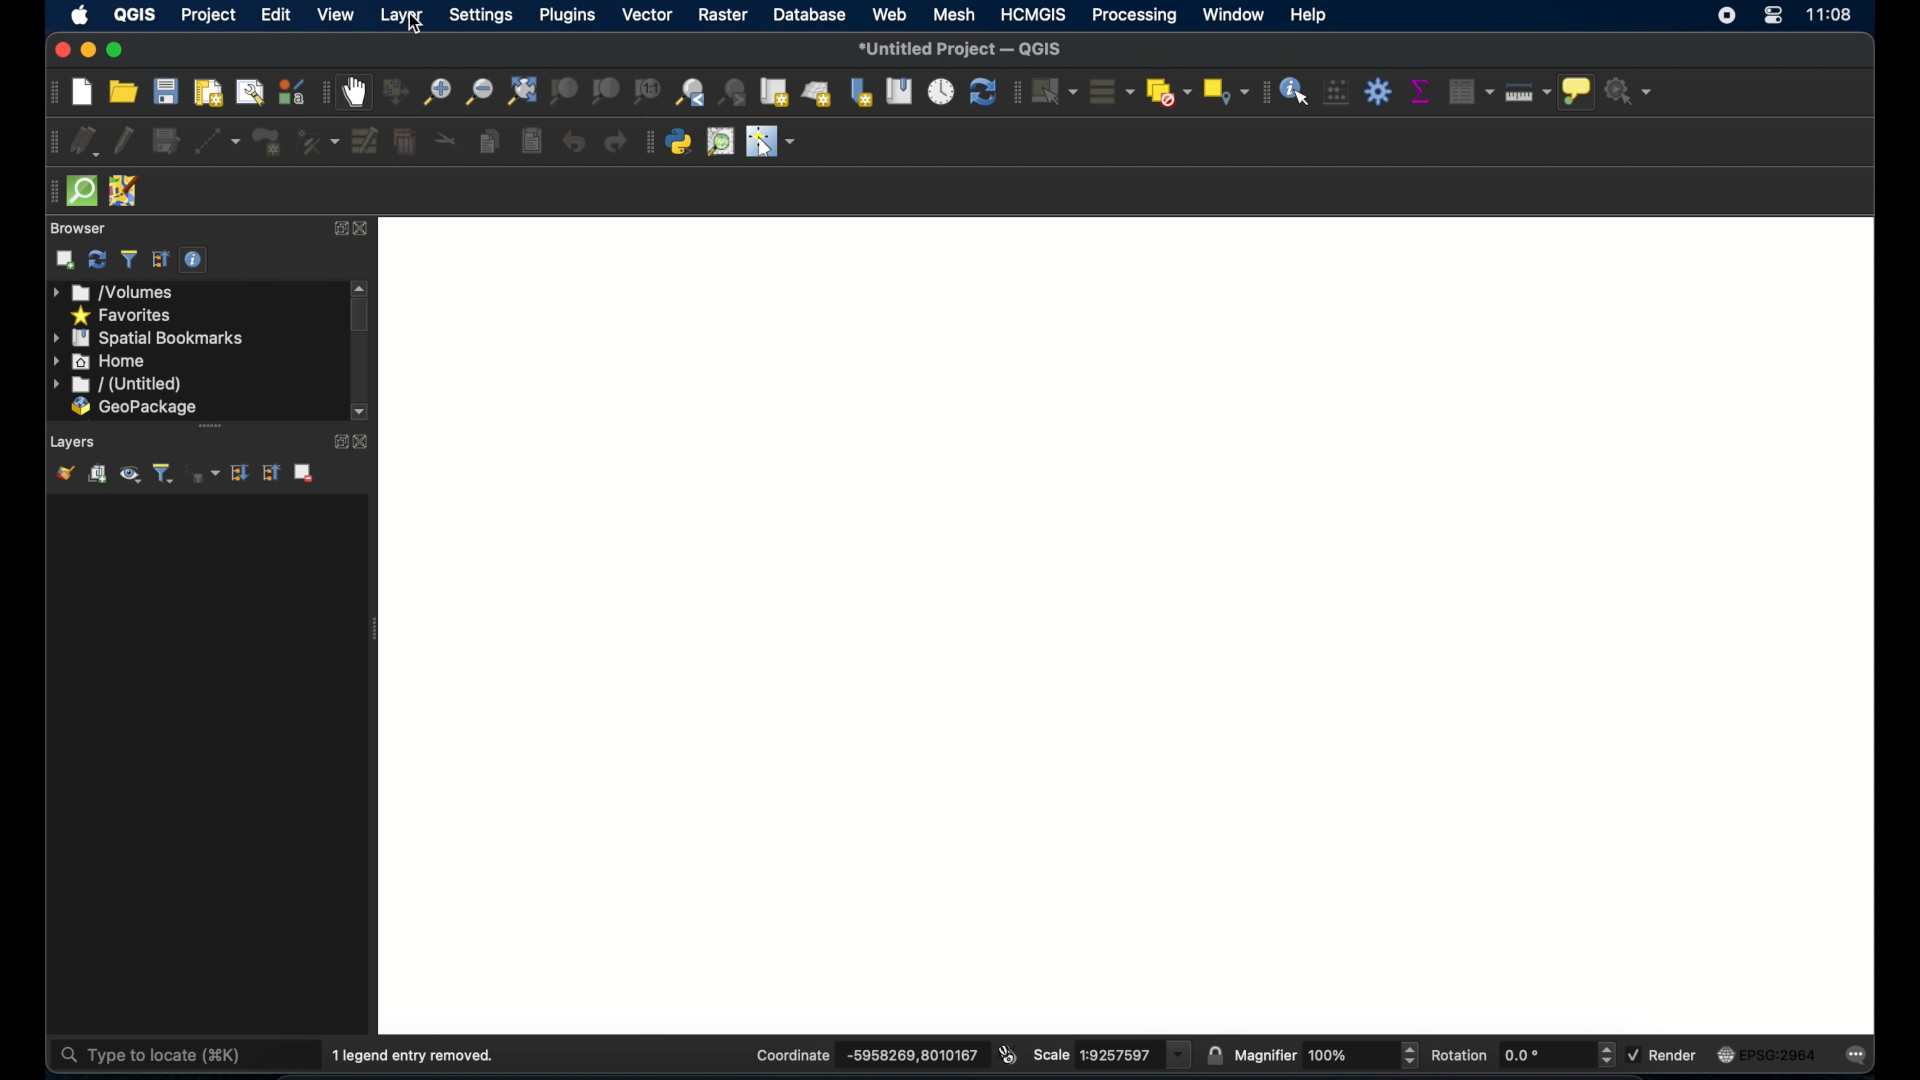 Image resolution: width=1920 pixels, height=1080 pixels. What do you see at coordinates (723, 141) in the screenshot?
I see `osm place search` at bounding box center [723, 141].